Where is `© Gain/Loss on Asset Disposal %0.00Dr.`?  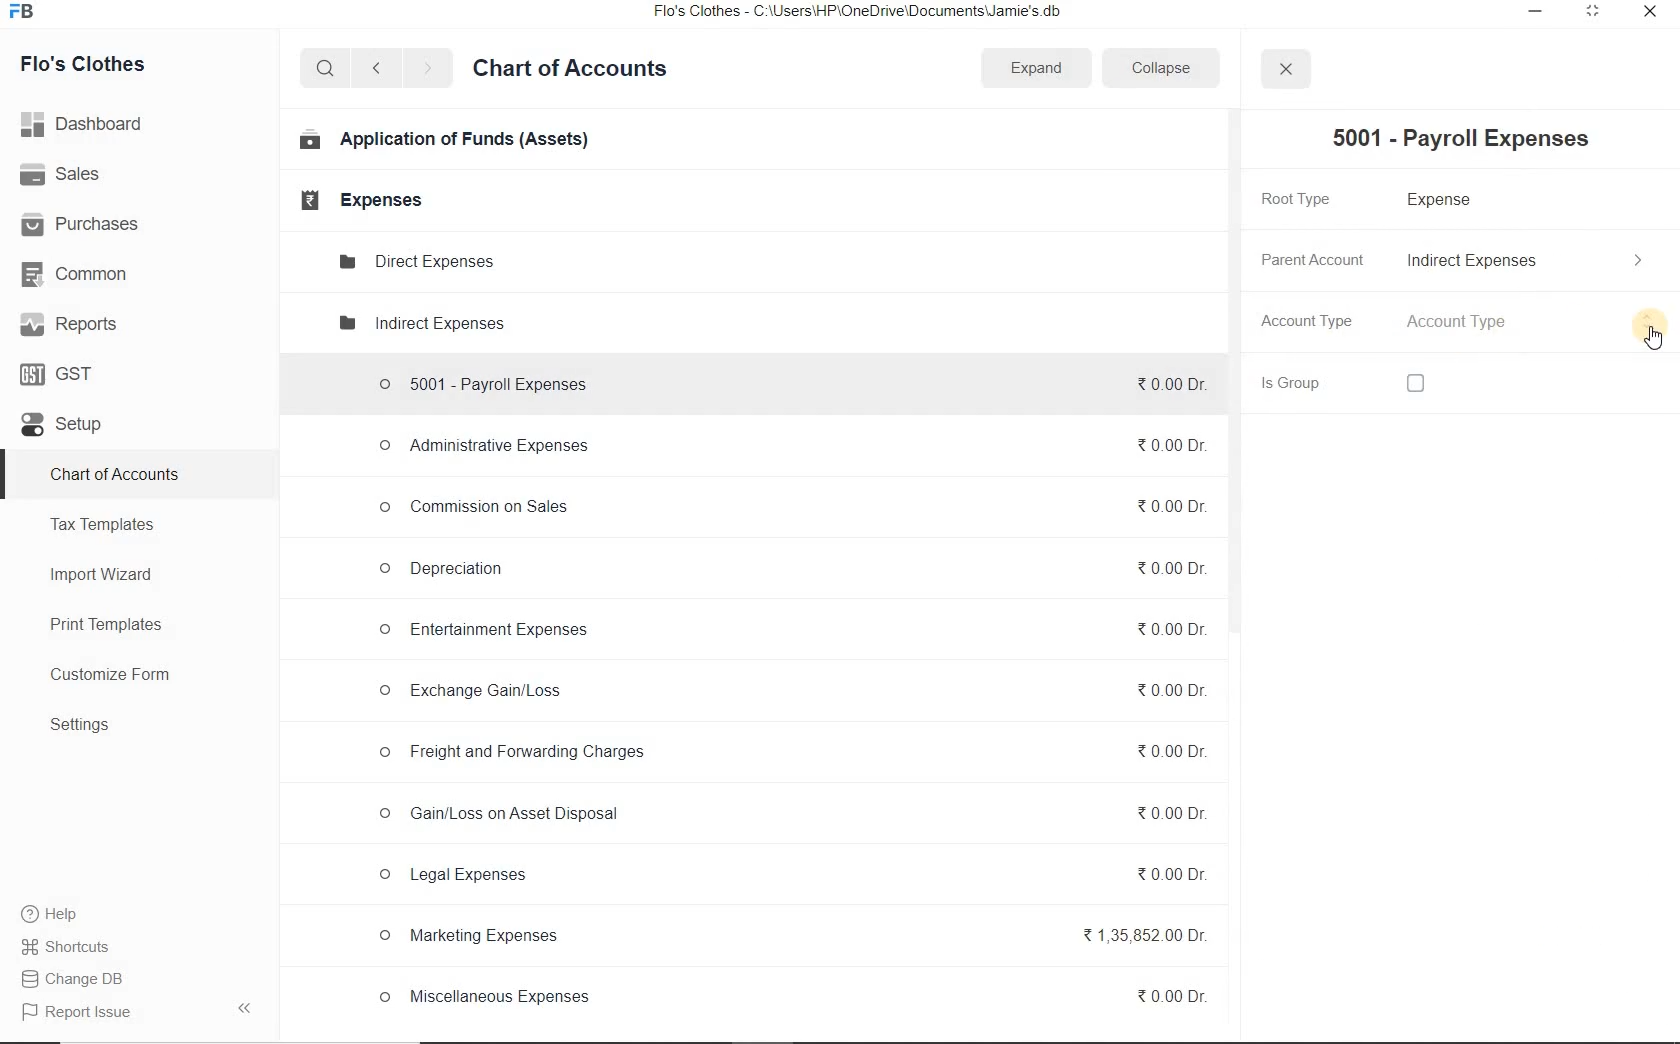
© Gain/Loss on Asset Disposal %0.00Dr. is located at coordinates (789, 817).